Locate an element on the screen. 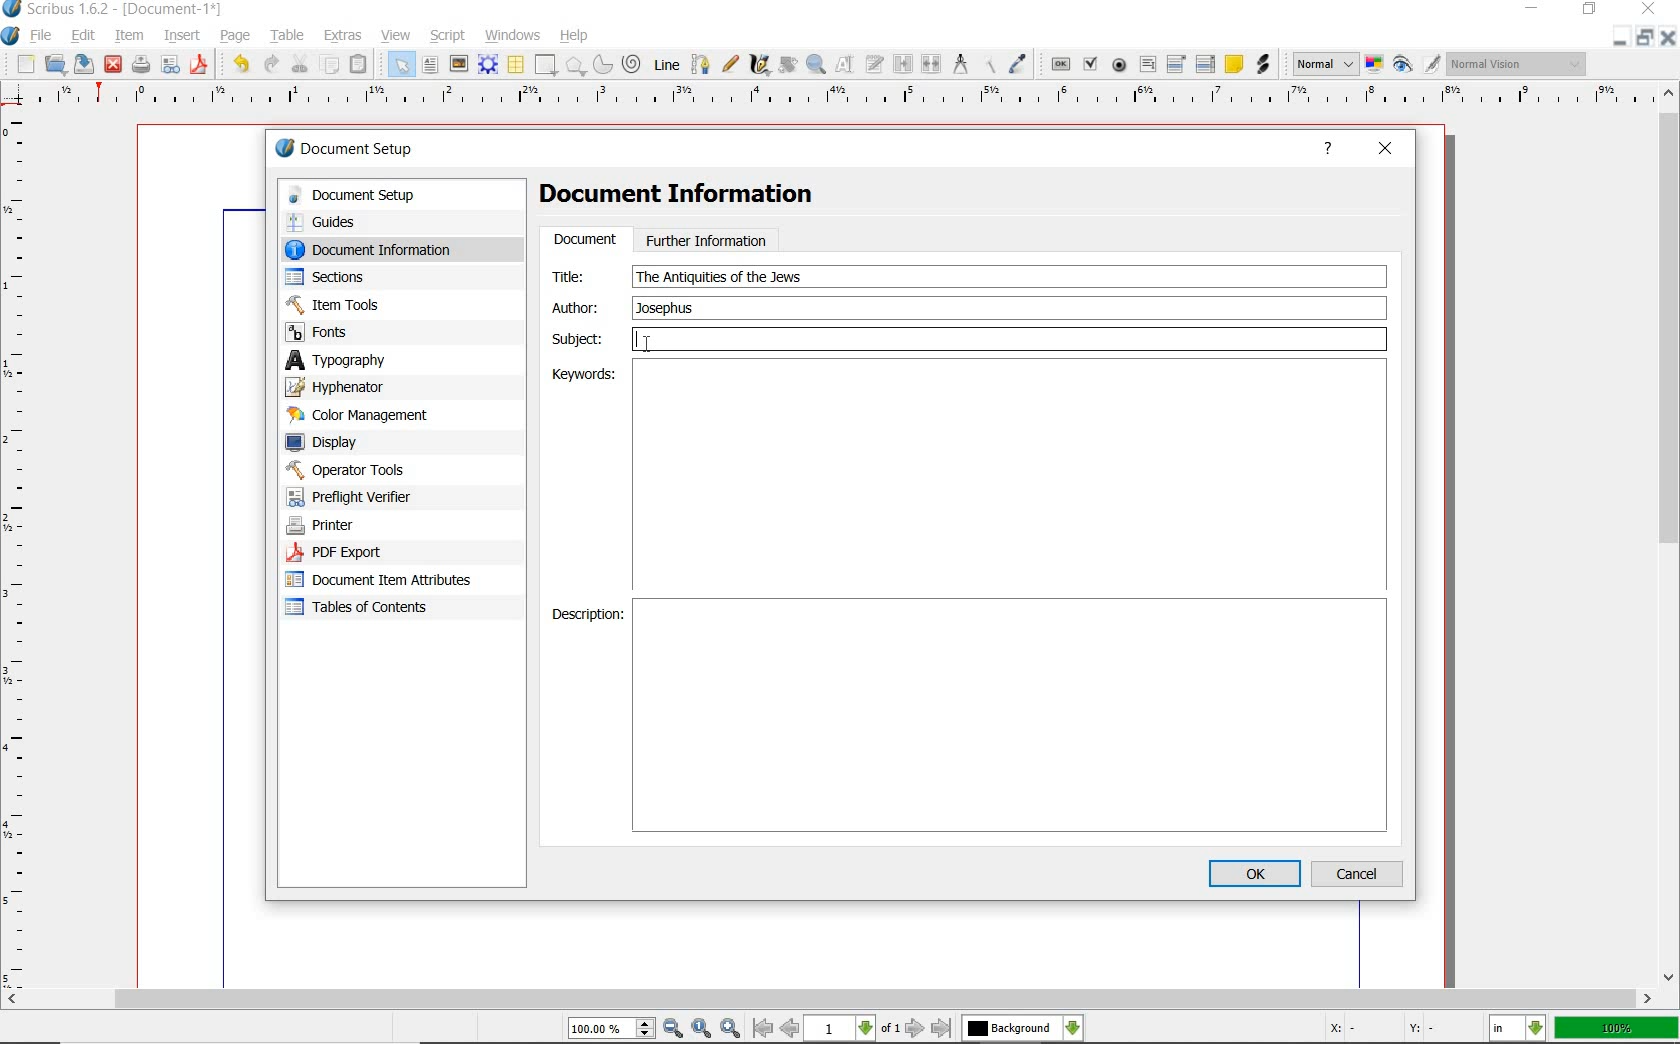  preview mode is located at coordinates (1418, 65).